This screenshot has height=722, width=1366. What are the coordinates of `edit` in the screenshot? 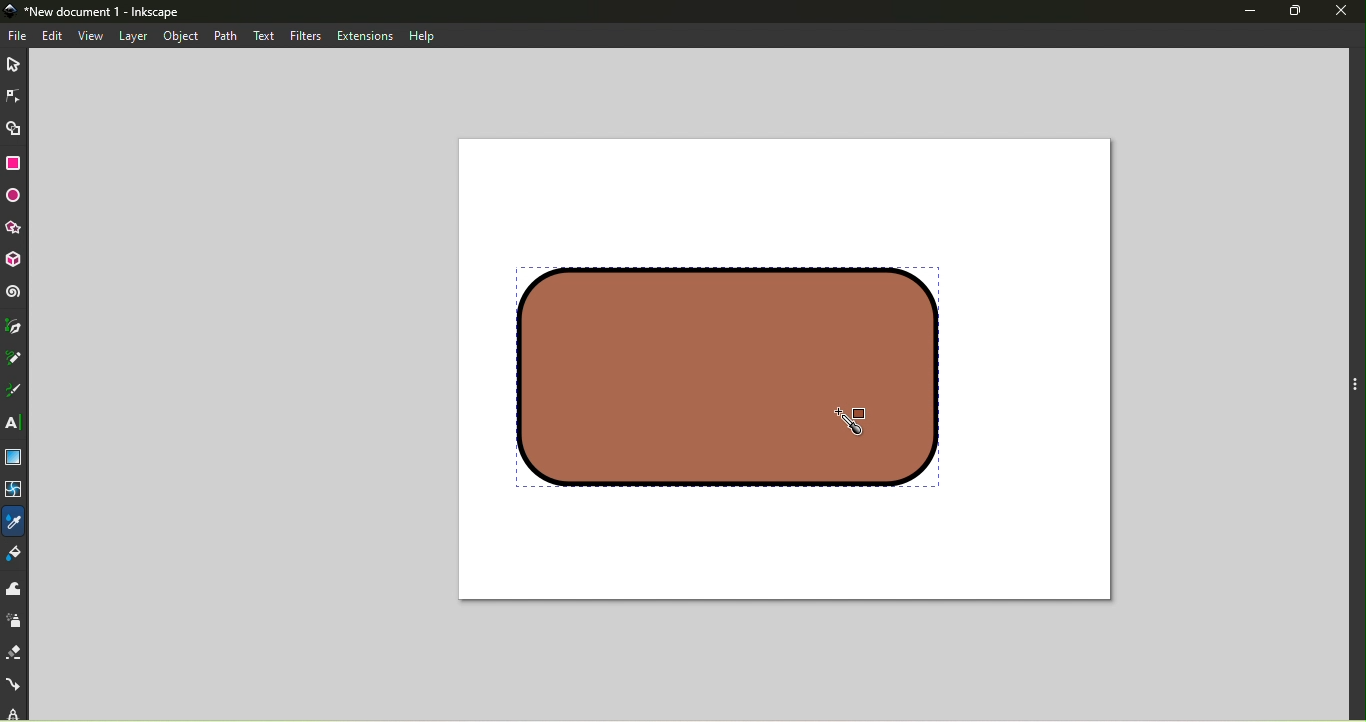 It's located at (54, 35).